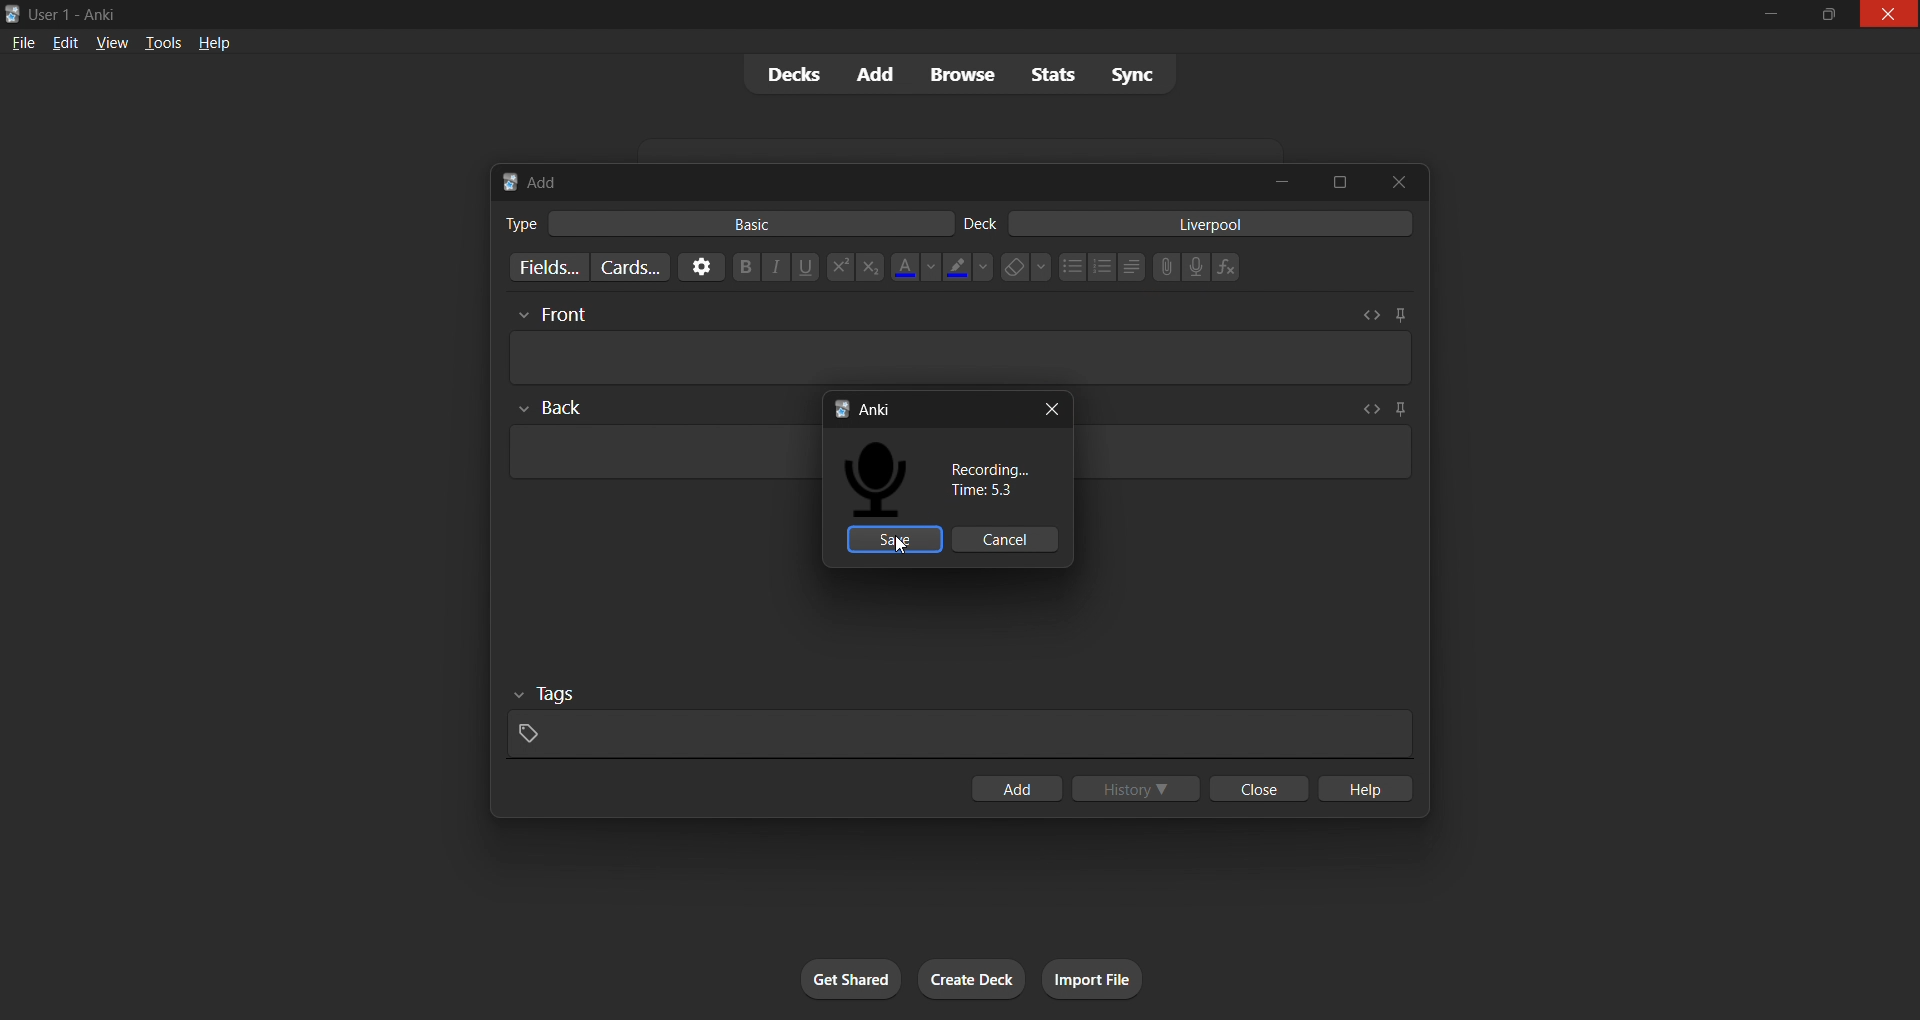  What do you see at coordinates (1888, 17) in the screenshot?
I see `close` at bounding box center [1888, 17].